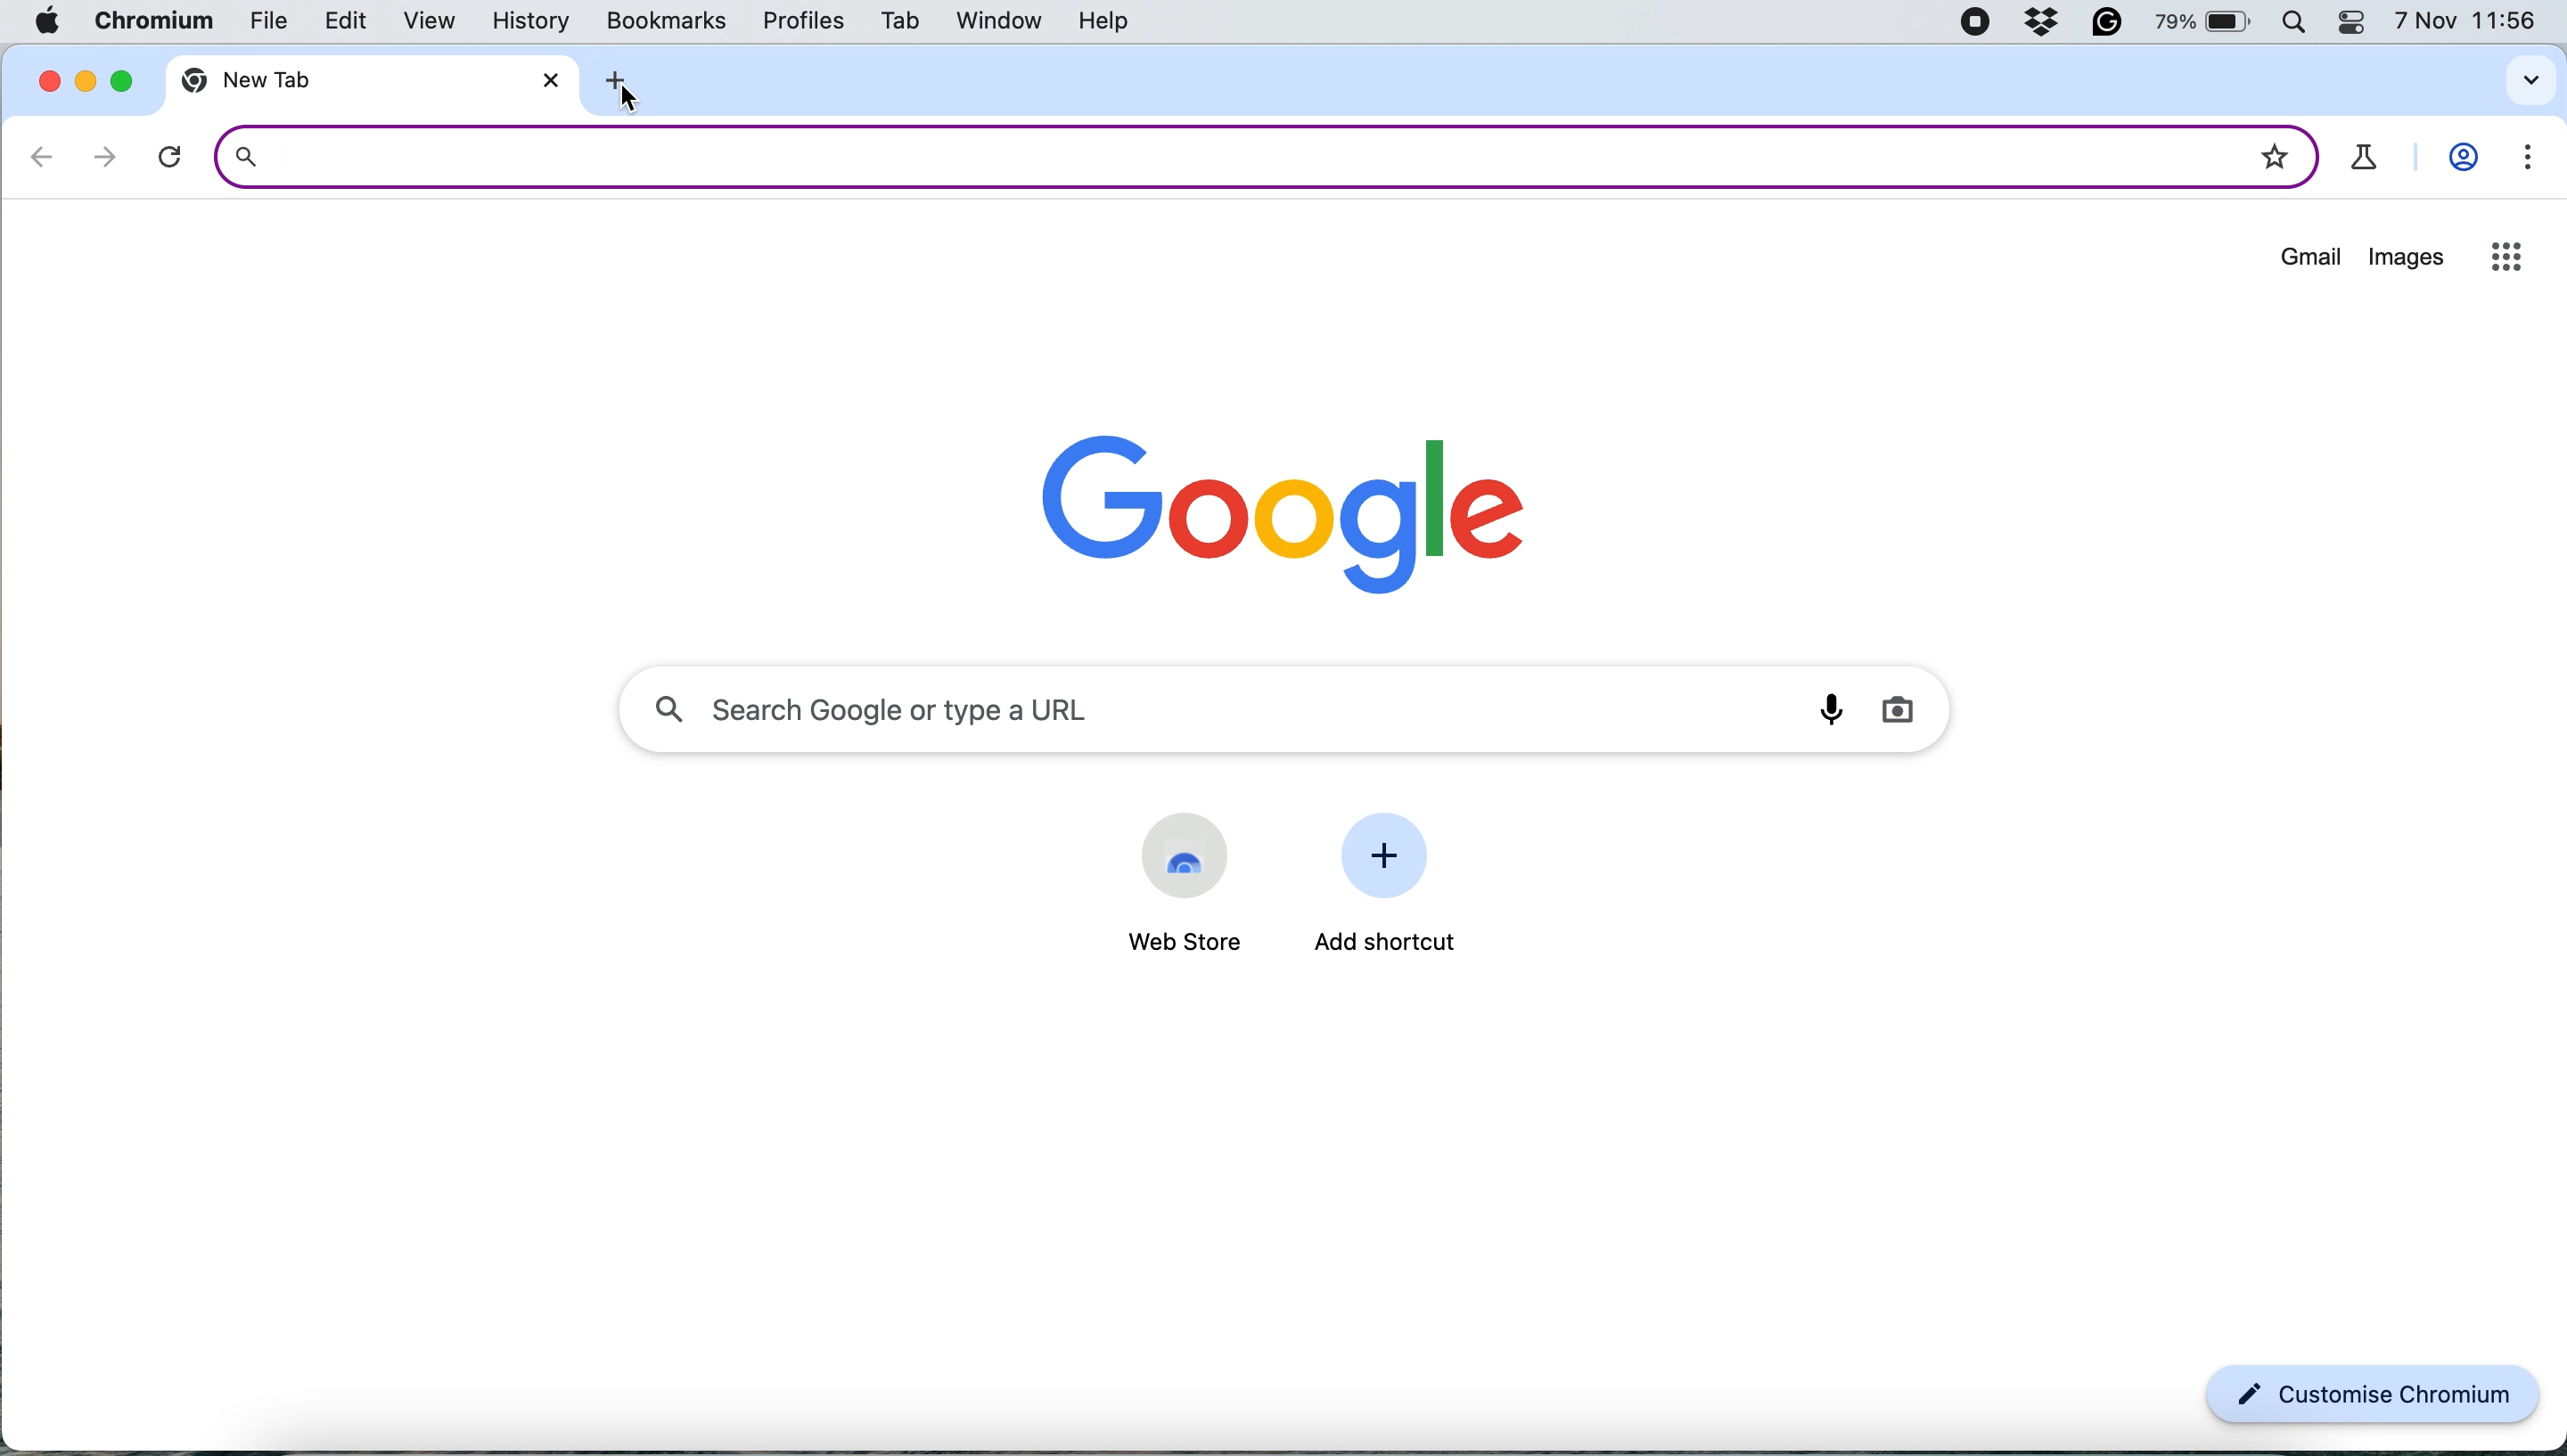 The height and width of the screenshot is (1456, 2567). Describe the element at coordinates (668, 22) in the screenshot. I see `bookmarks` at that location.